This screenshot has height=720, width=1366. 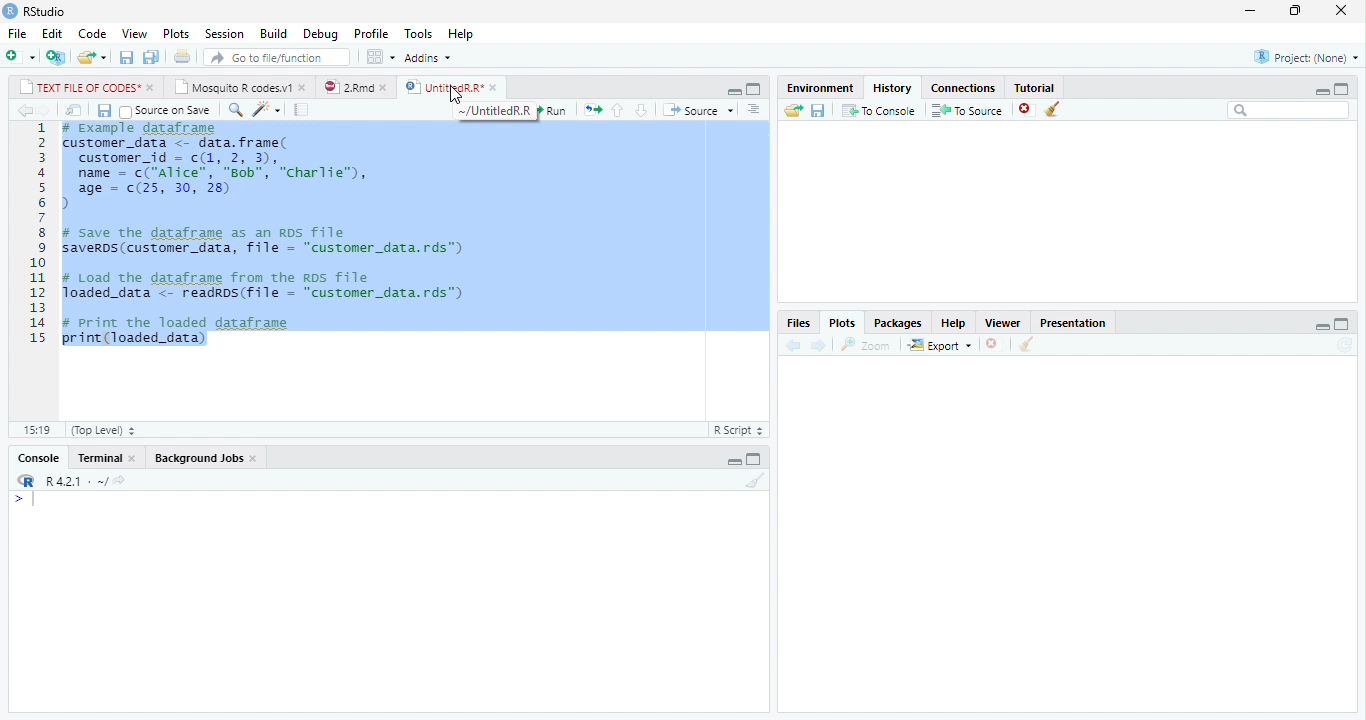 I want to click on Connections, so click(x=963, y=89).